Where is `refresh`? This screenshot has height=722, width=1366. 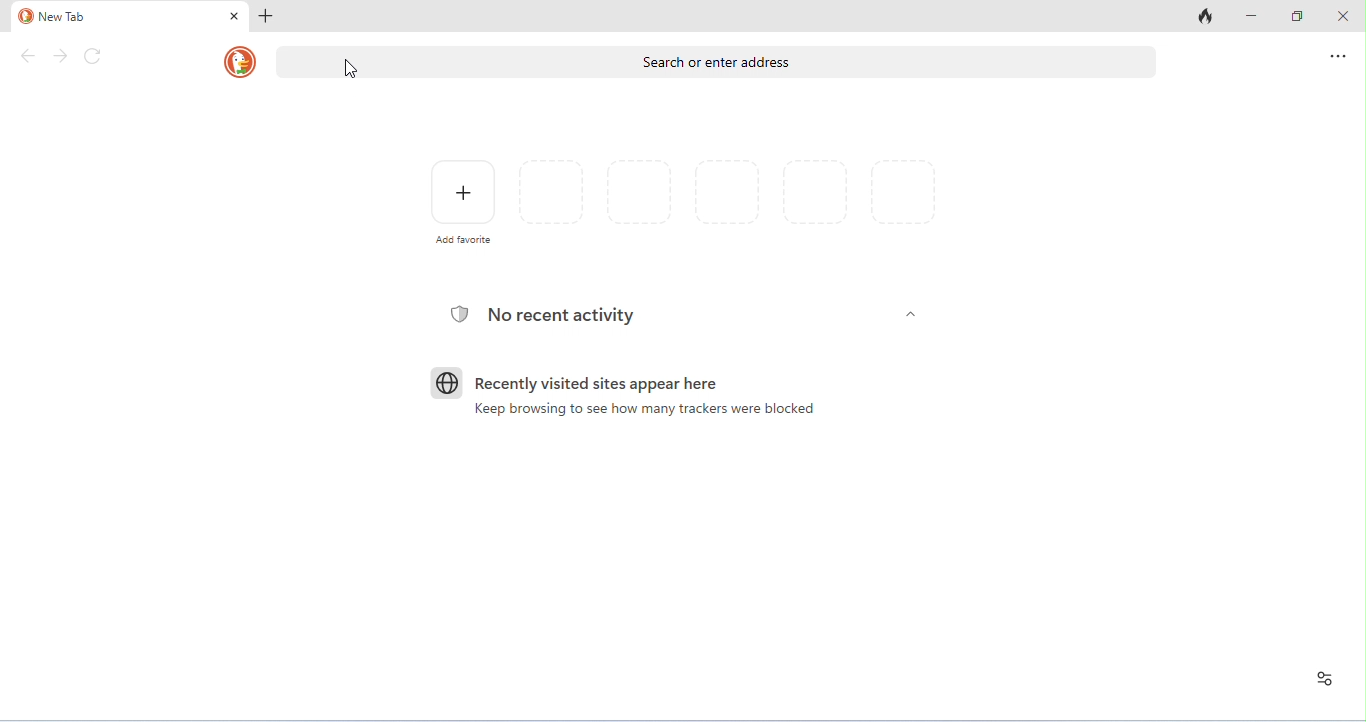
refresh is located at coordinates (93, 56).